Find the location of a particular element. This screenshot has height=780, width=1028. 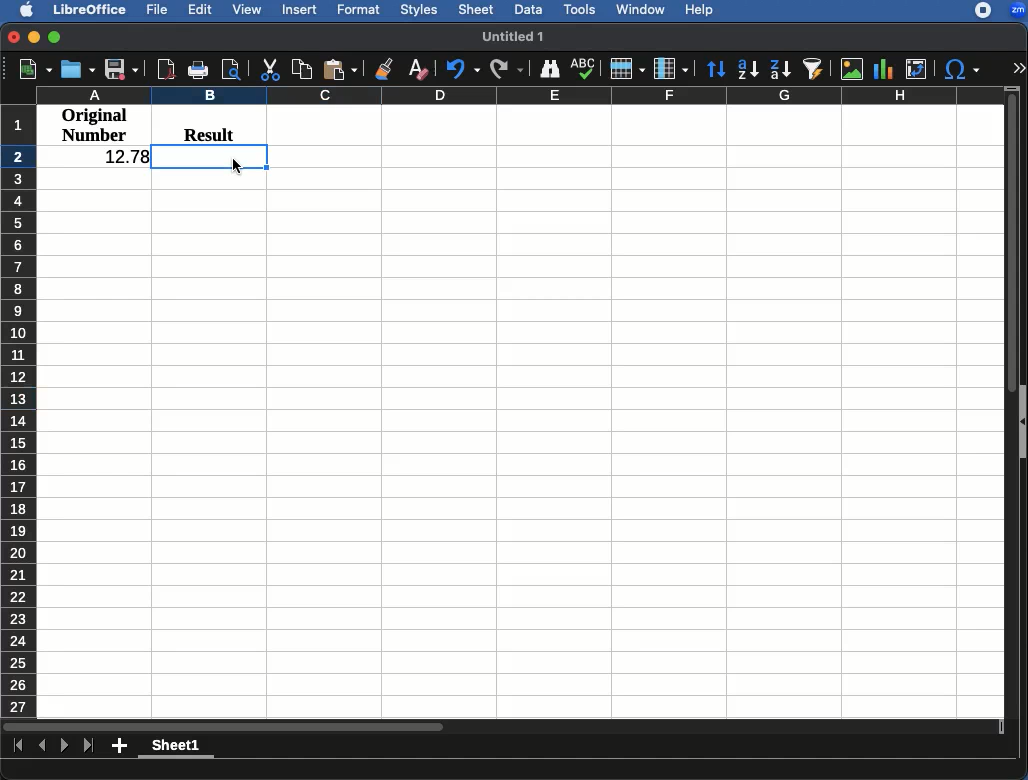

Row is located at coordinates (627, 69).